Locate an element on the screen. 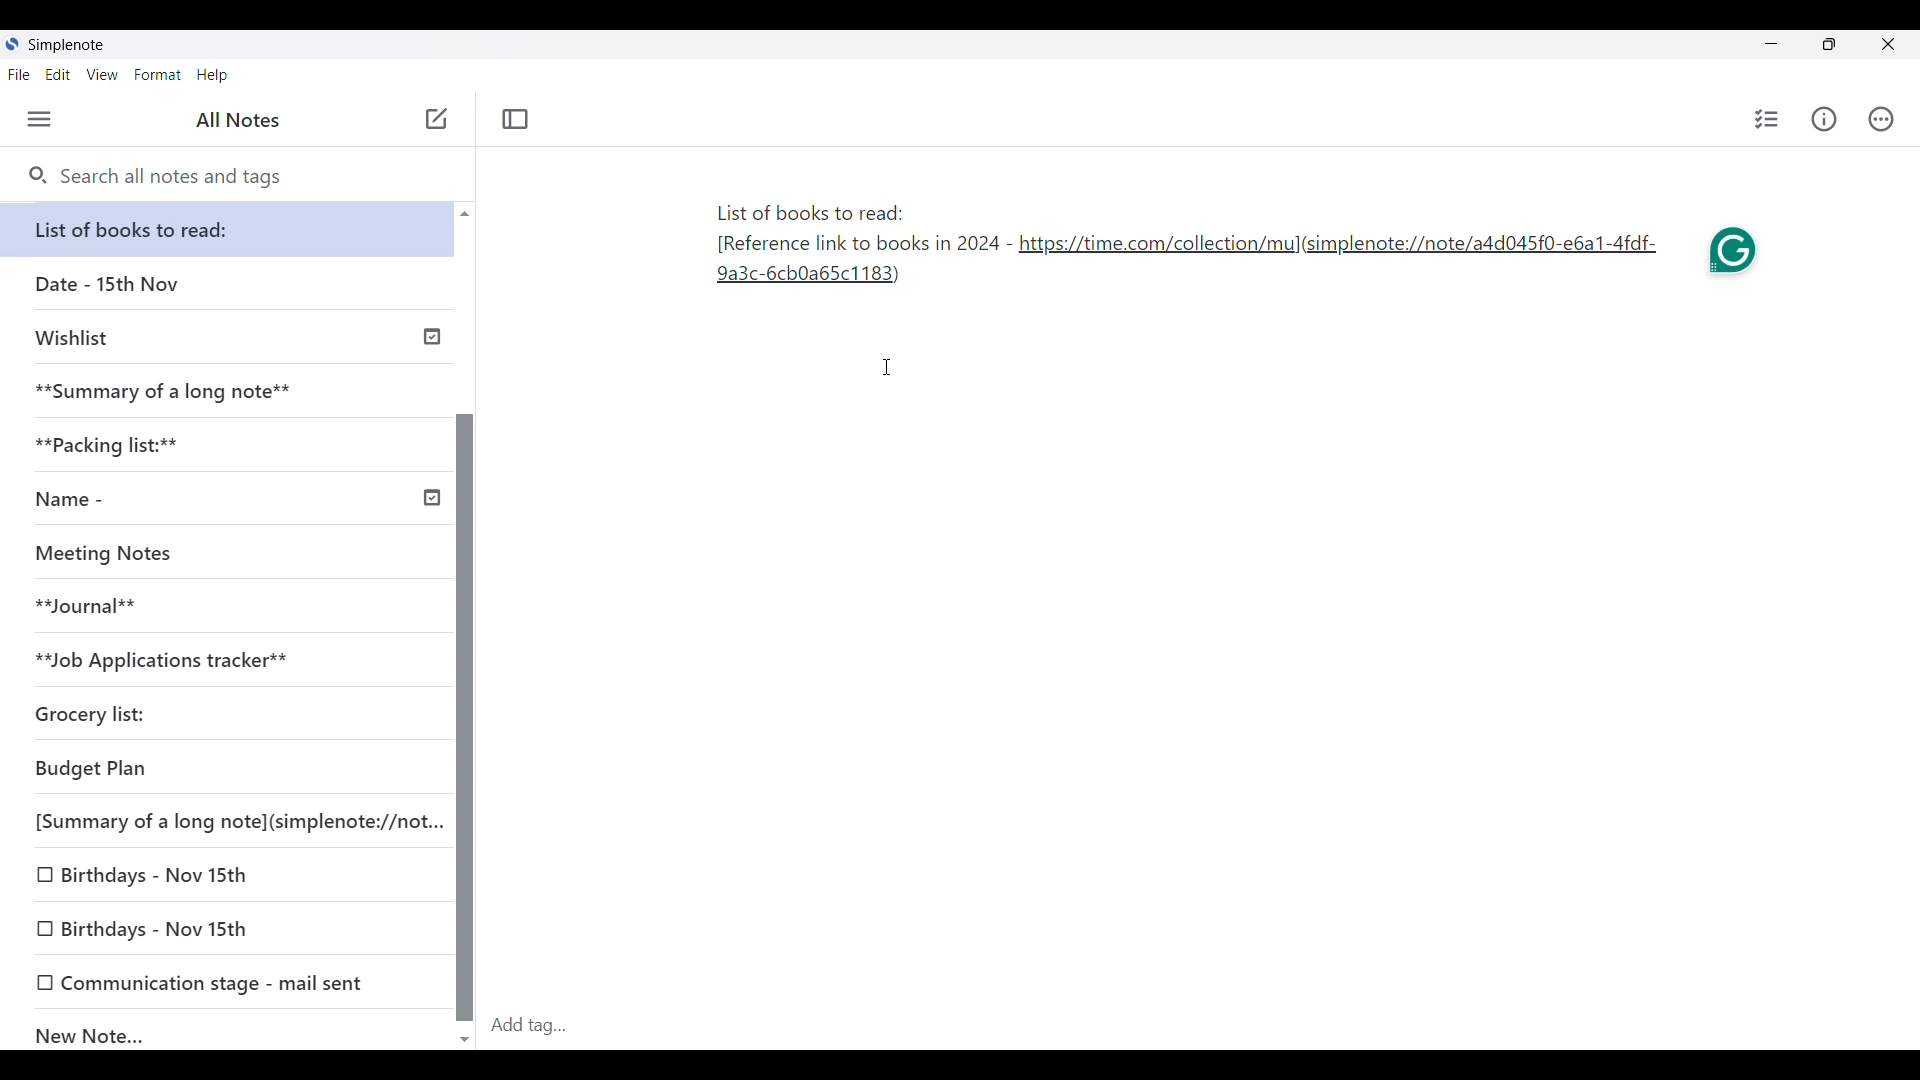  Close is located at coordinates (1889, 45).